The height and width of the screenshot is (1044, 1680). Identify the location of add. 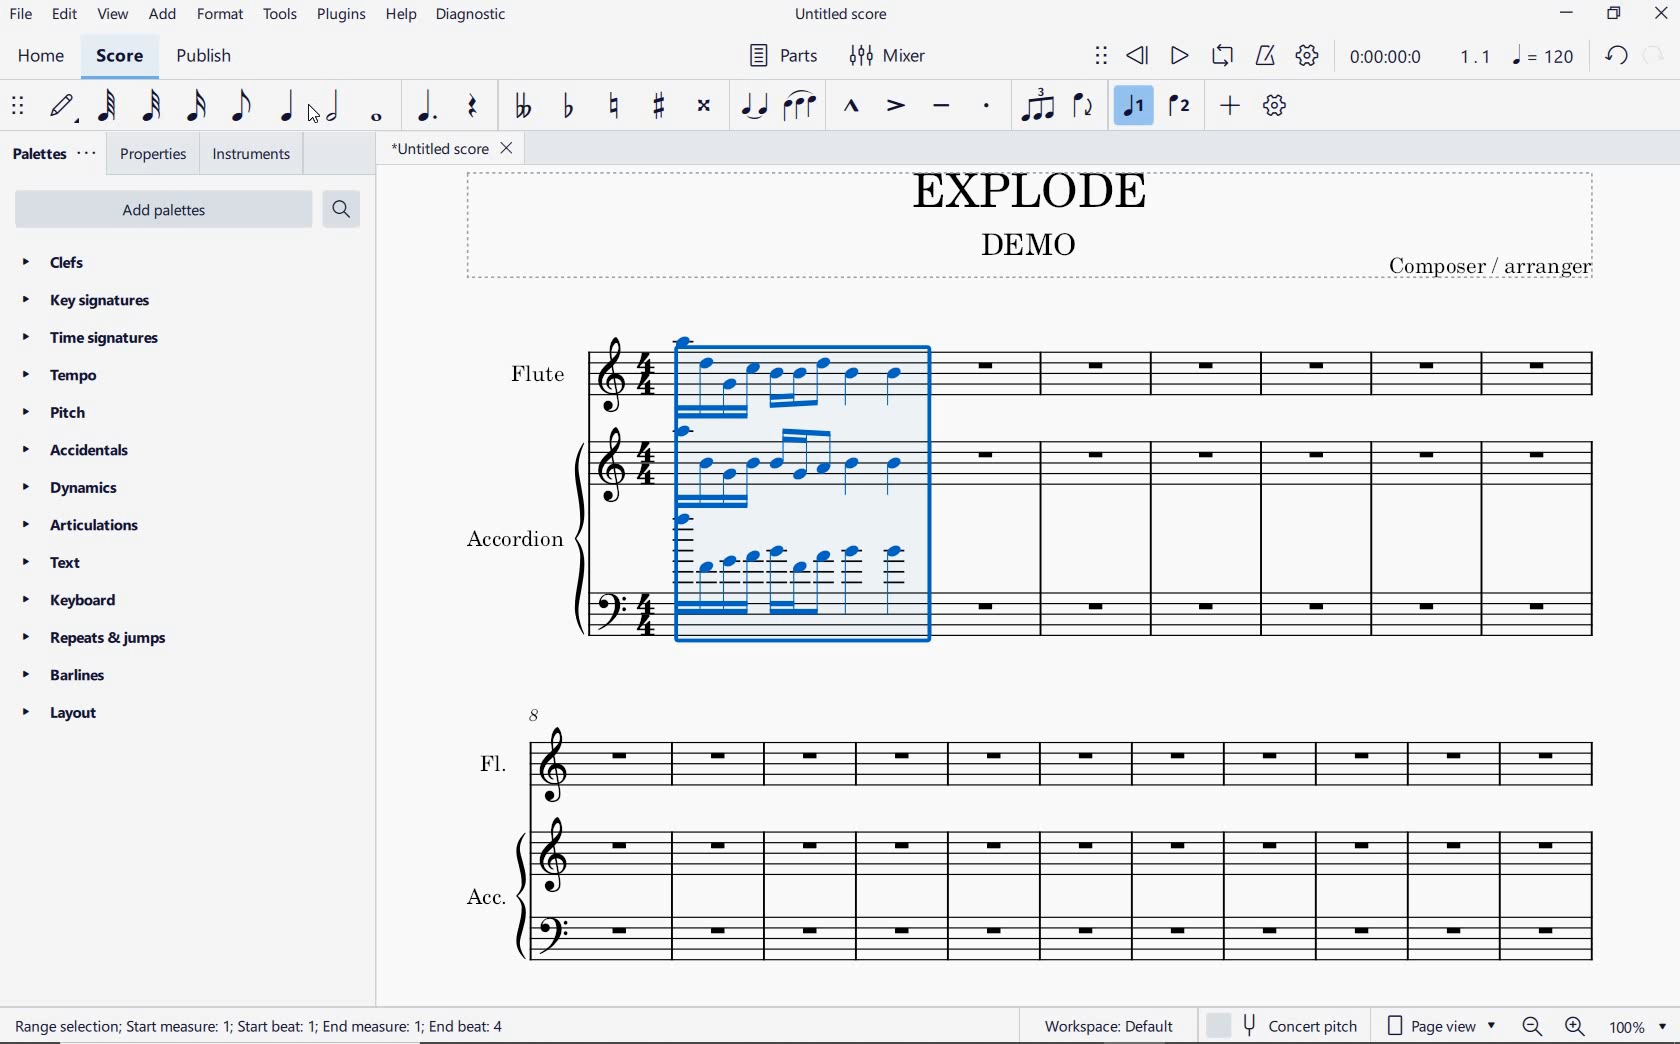
(162, 16).